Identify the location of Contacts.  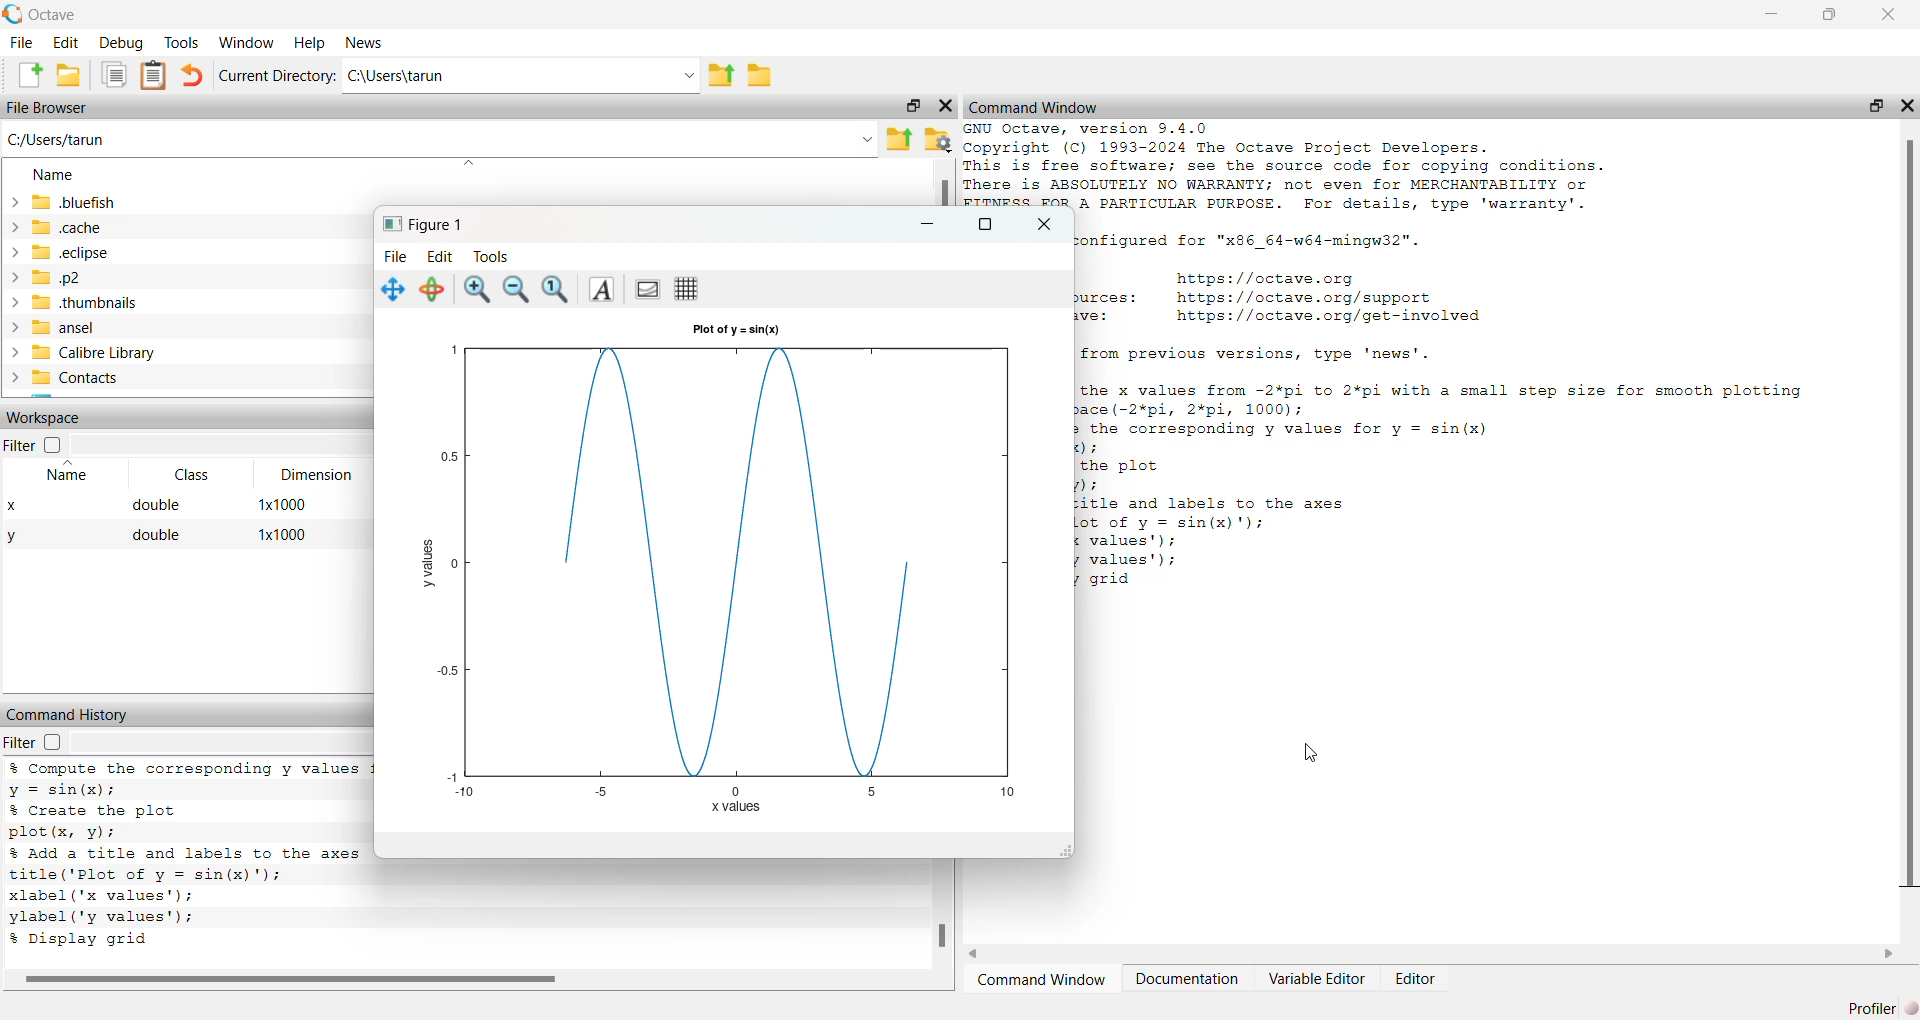
(71, 378).